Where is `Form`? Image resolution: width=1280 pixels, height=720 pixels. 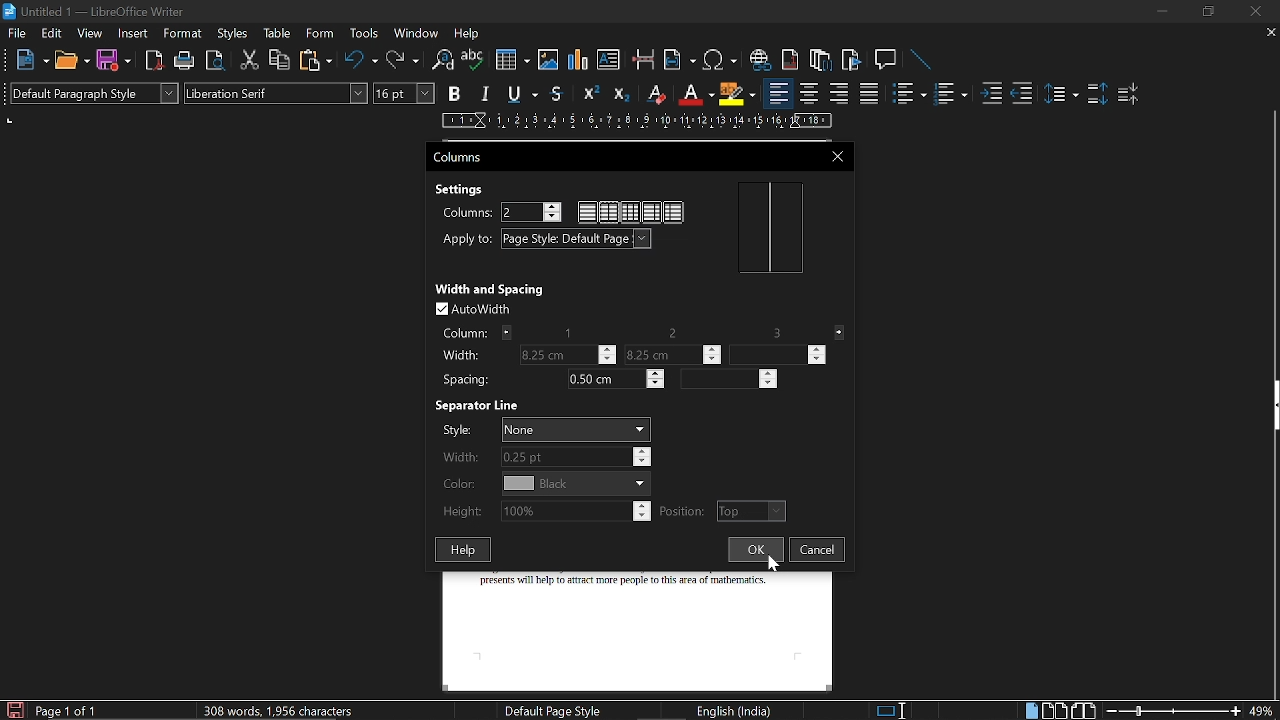 Form is located at coordinates (322, 32).